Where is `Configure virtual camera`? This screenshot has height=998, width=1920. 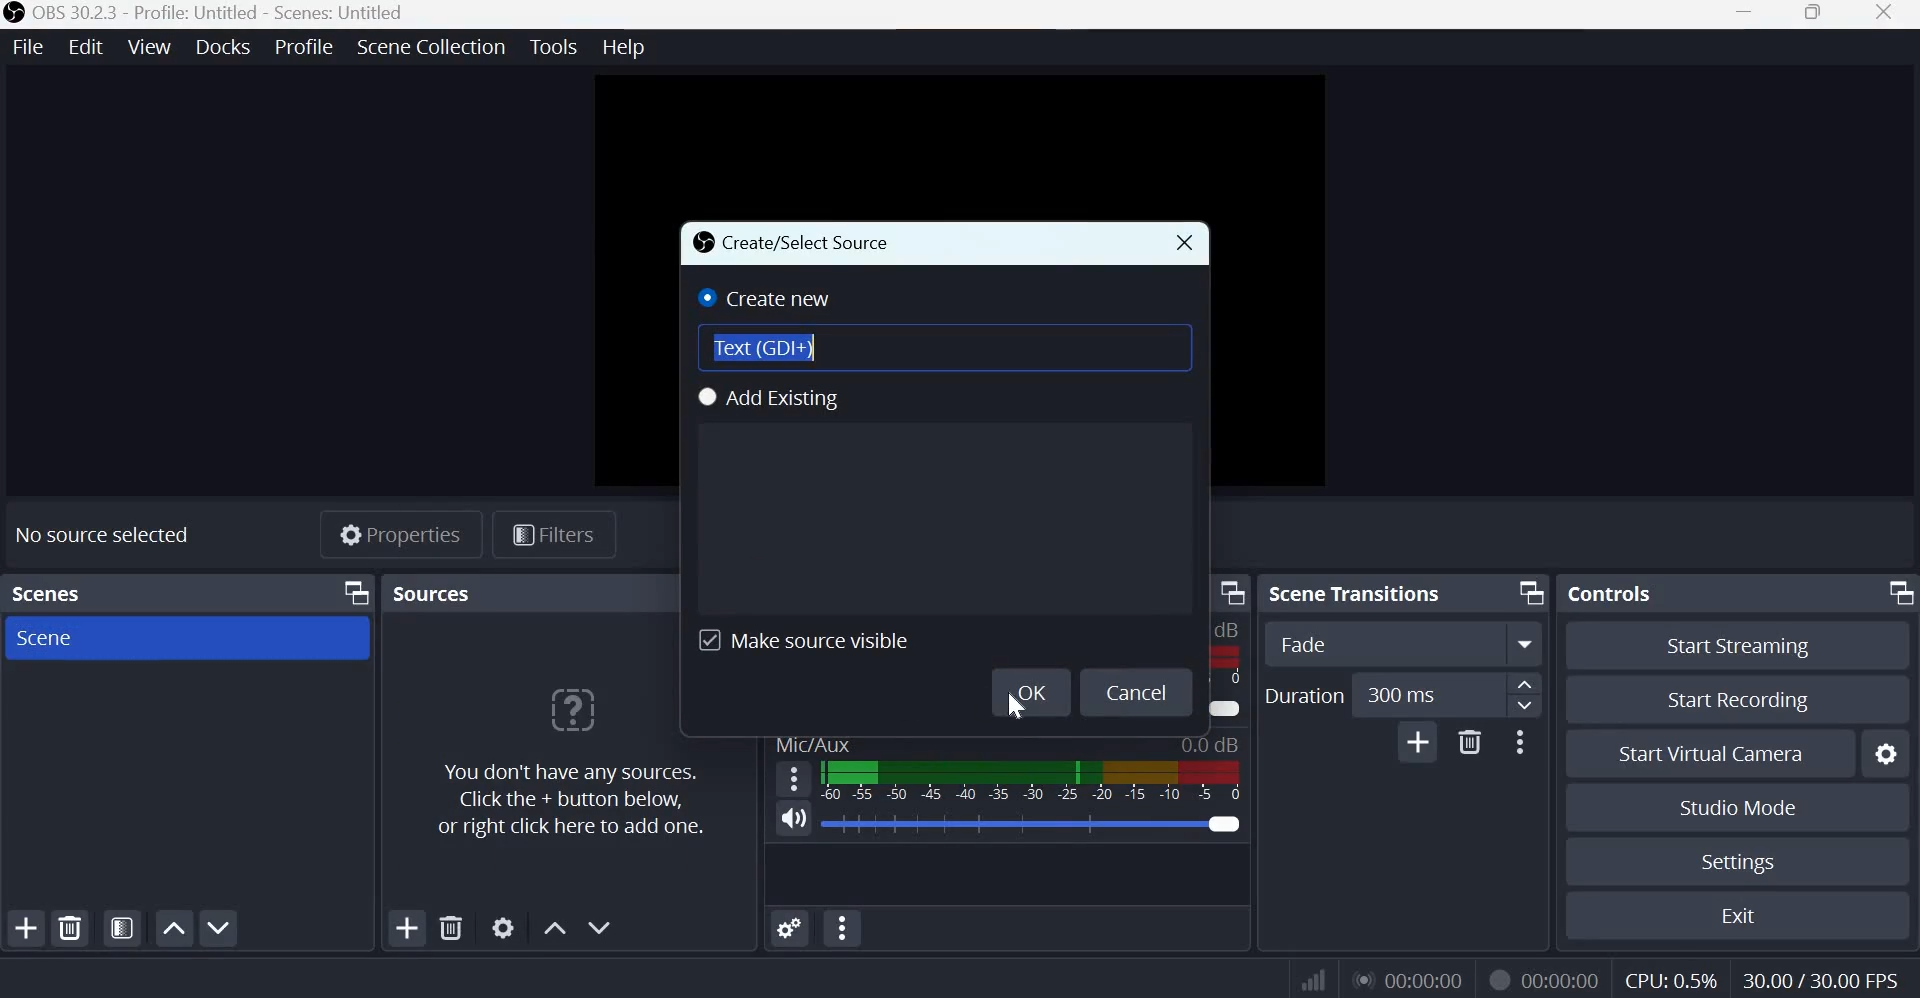 Configure virtual camera is located at coordinates (1886, 754).